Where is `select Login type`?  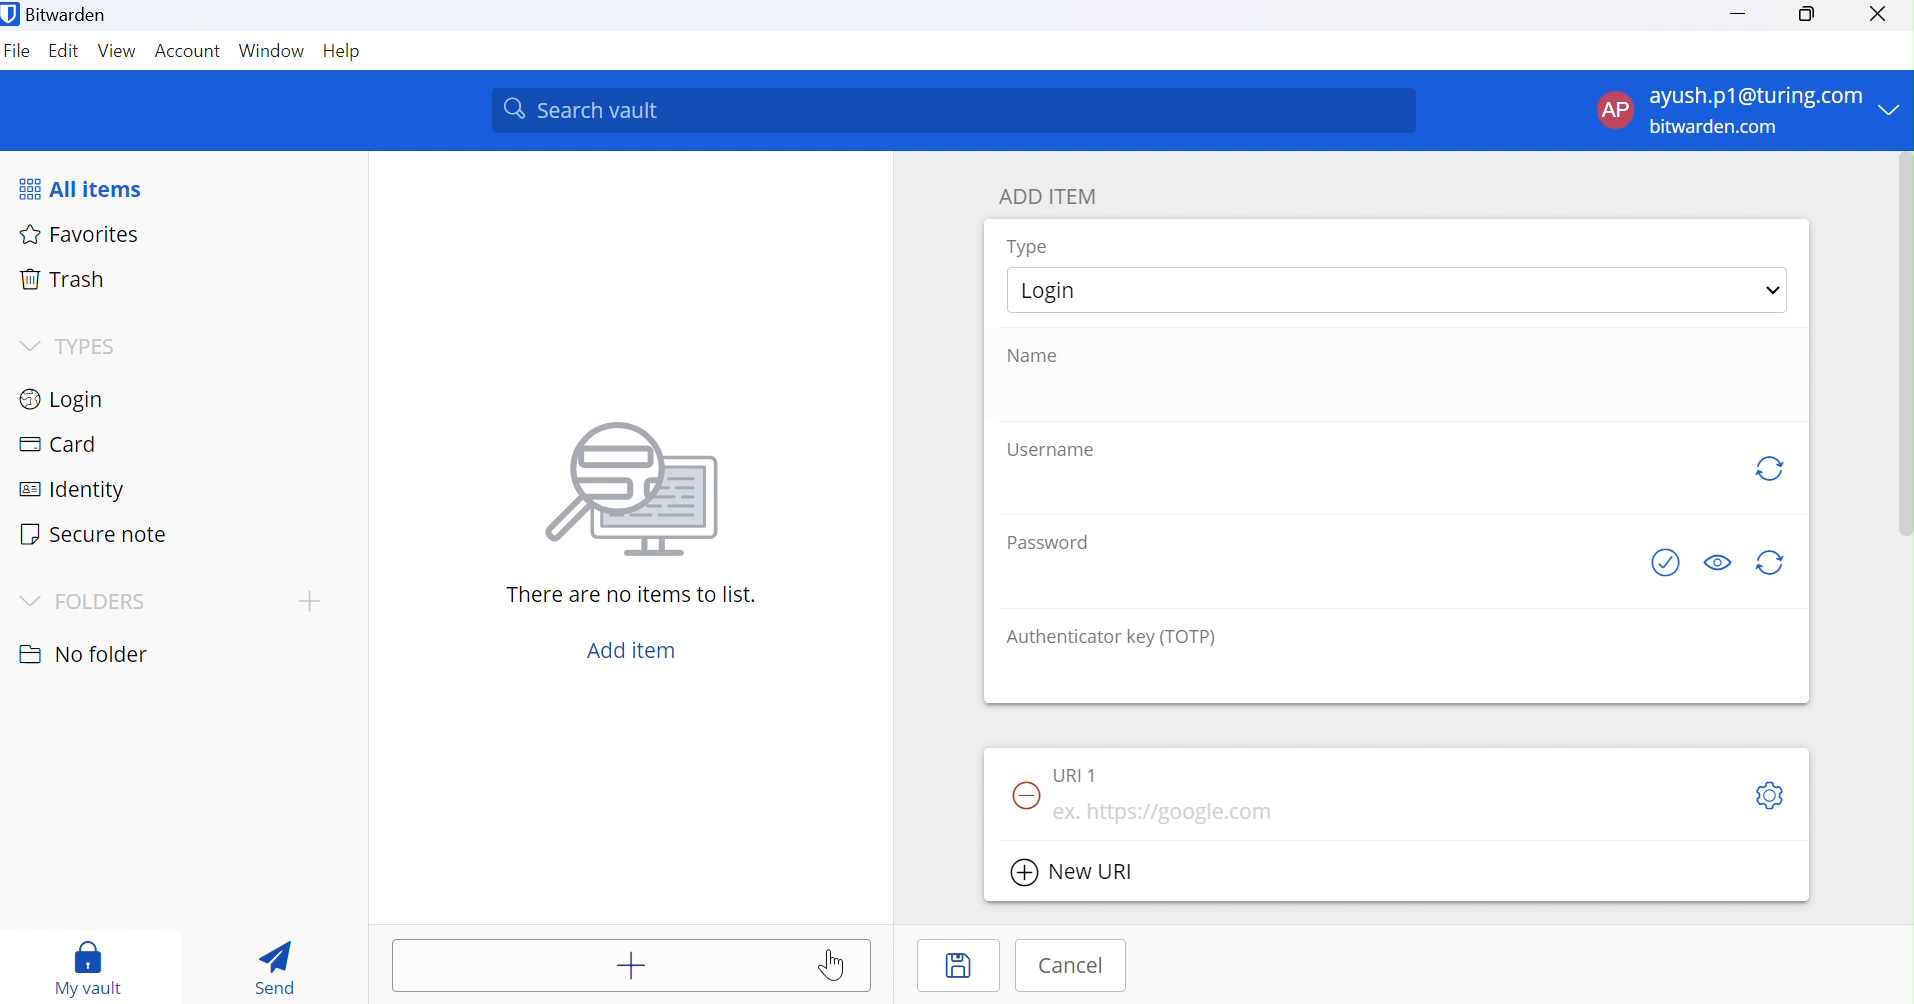
select Login type is located at coordinates (1398, 289).